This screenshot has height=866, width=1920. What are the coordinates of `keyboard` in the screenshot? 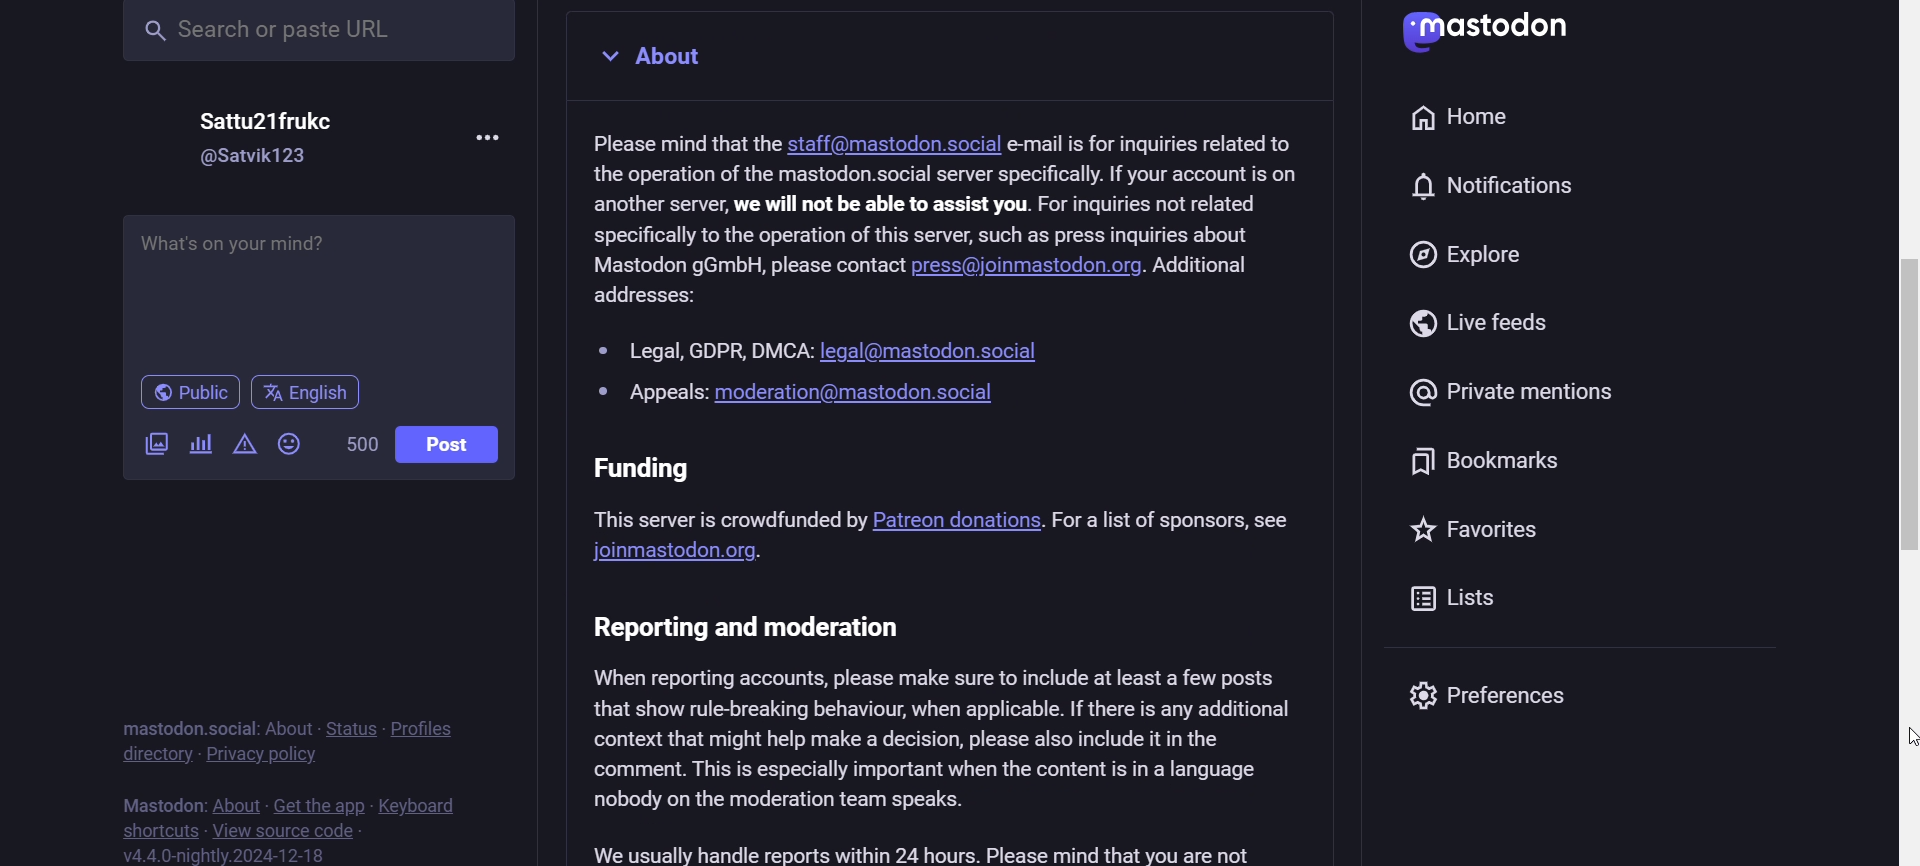 It's located at (428, 805).